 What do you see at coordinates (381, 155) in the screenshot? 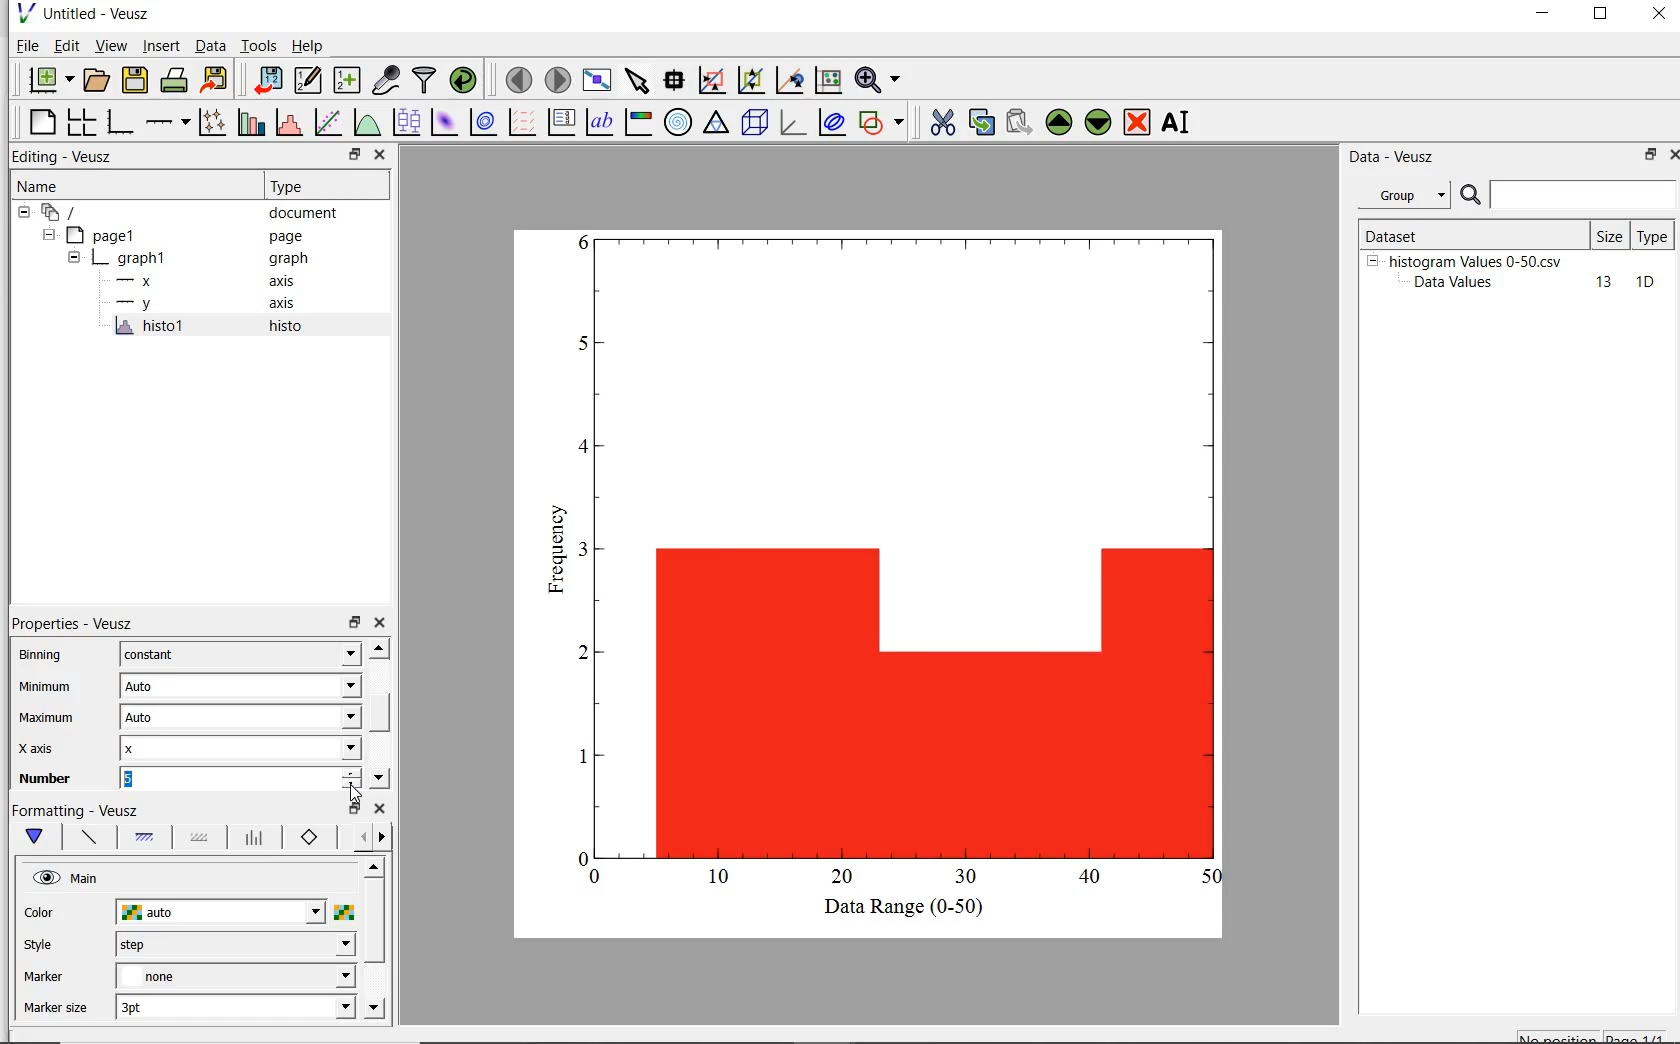
I see `close` at bounding box center [381, 155].